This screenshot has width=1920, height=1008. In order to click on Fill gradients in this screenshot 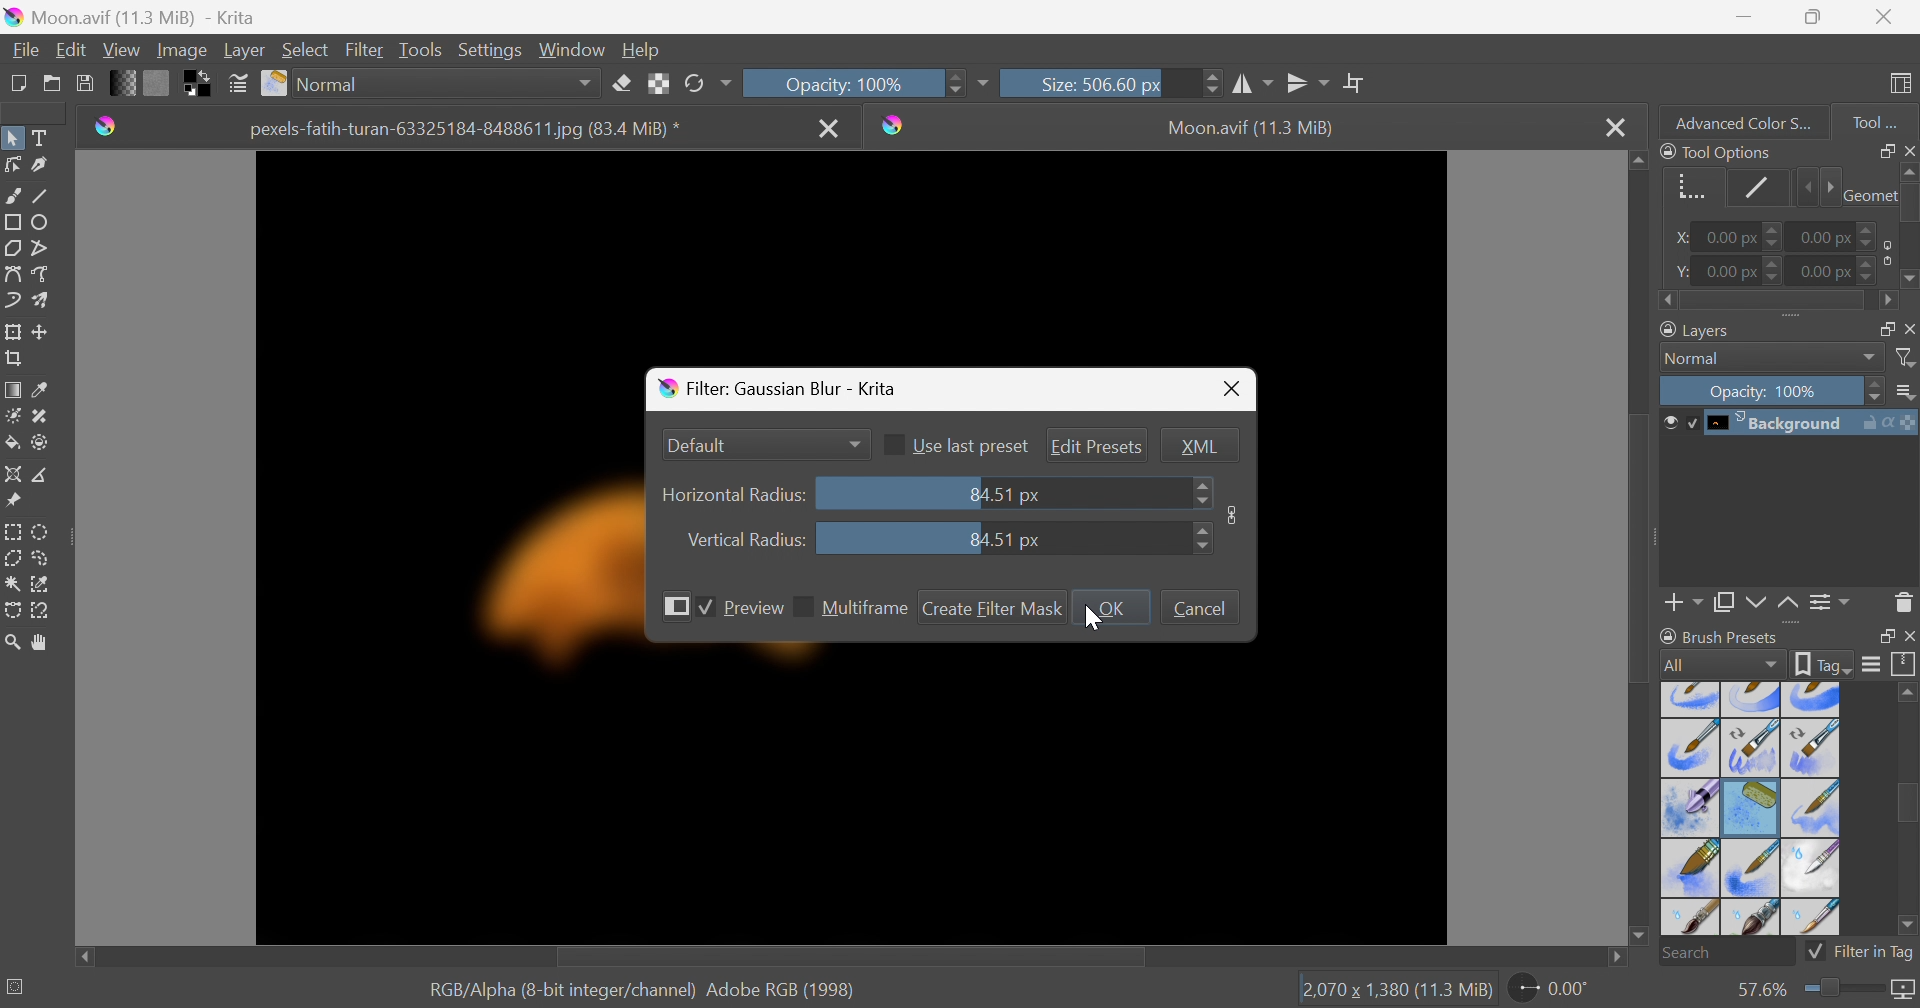, I will do `click(120, 82)`.